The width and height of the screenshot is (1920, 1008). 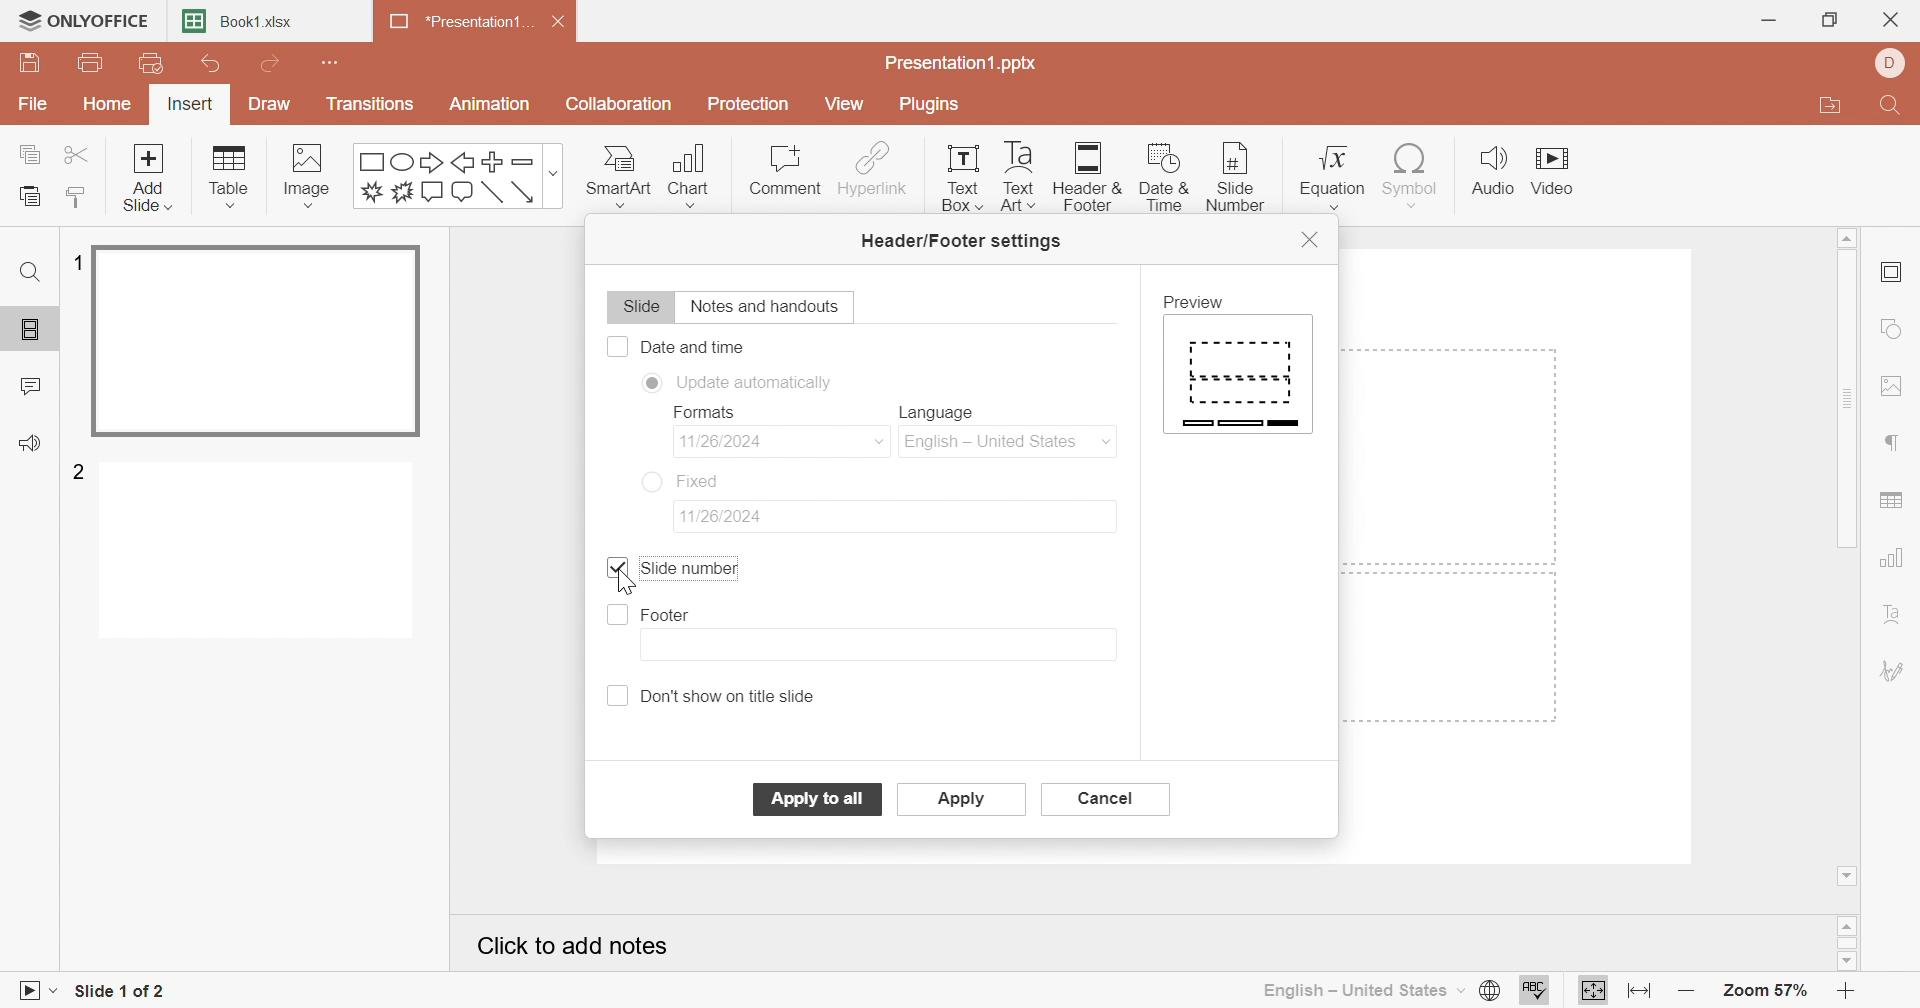 I want to click on Shapes, so click(x=460, y=176).